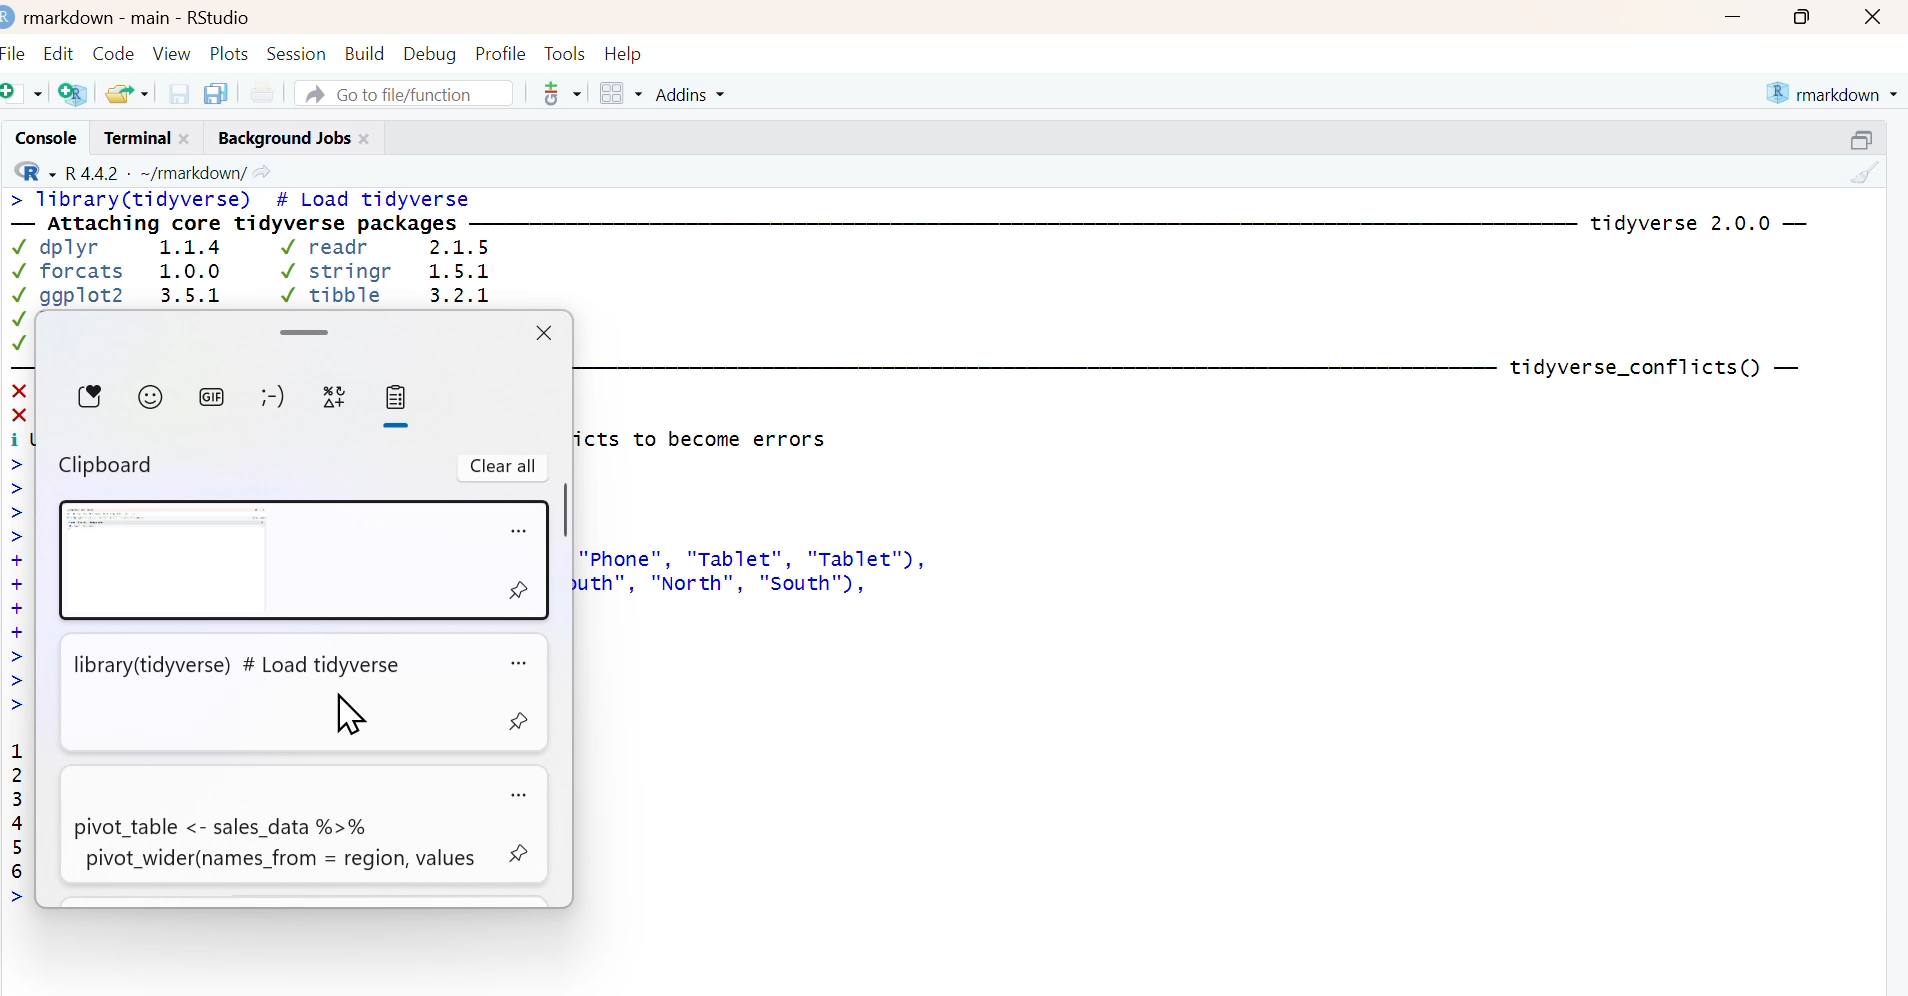 The height and width of the screenshot is (996, 1908). I want to click on new file, so click(24, 92).